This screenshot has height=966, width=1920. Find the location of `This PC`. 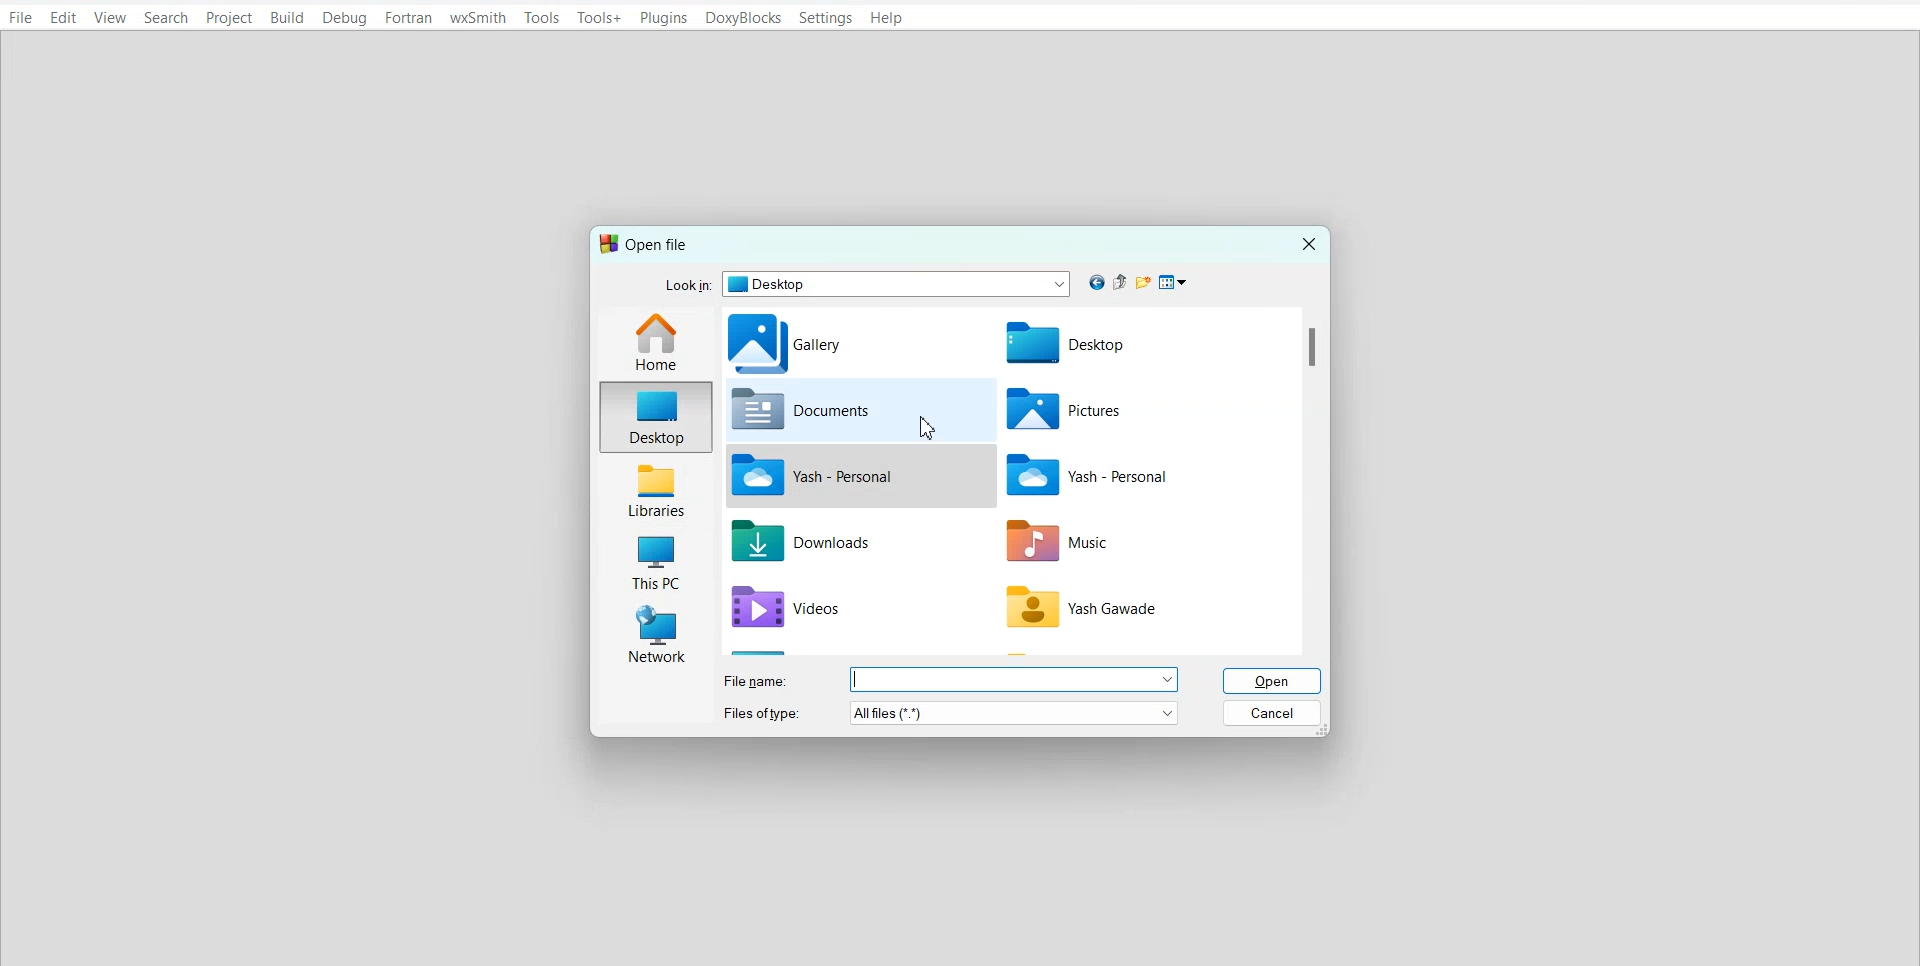

This PC is located at coordinates (651, 562).